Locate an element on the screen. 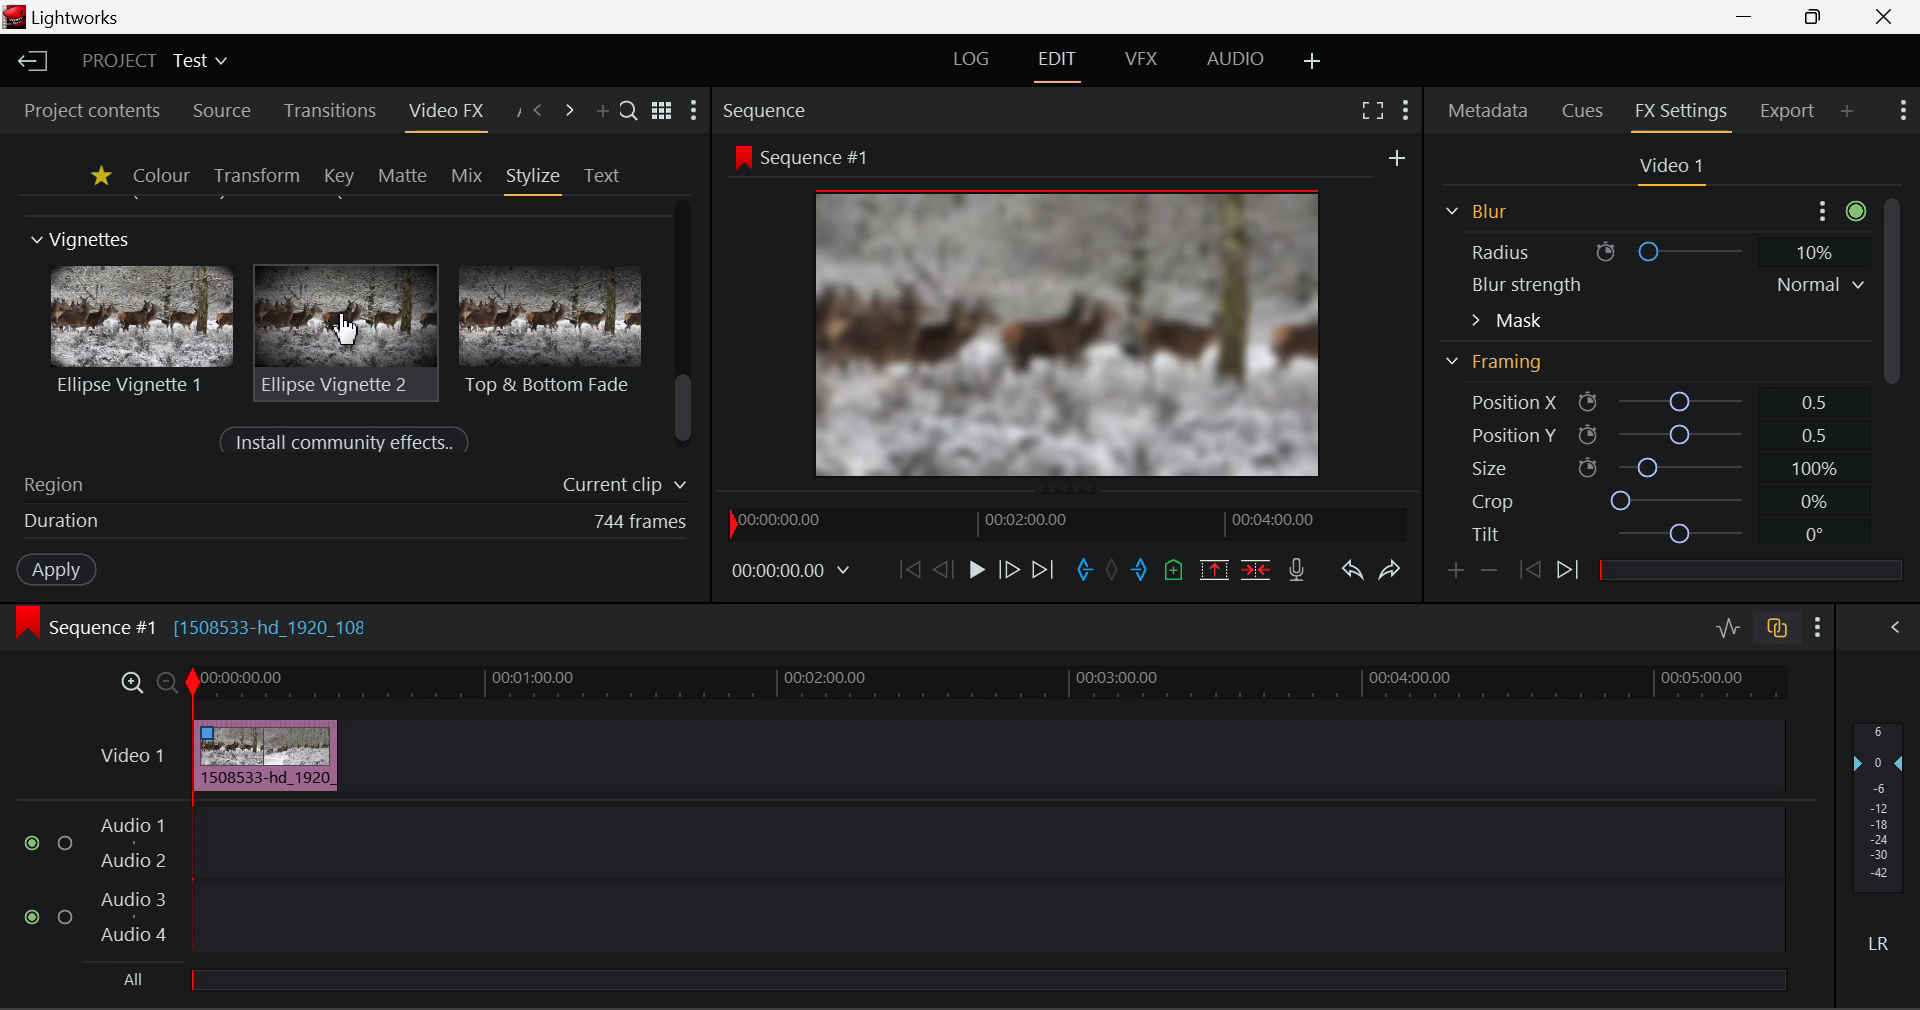  more options is located at coordinates (1836, 208).